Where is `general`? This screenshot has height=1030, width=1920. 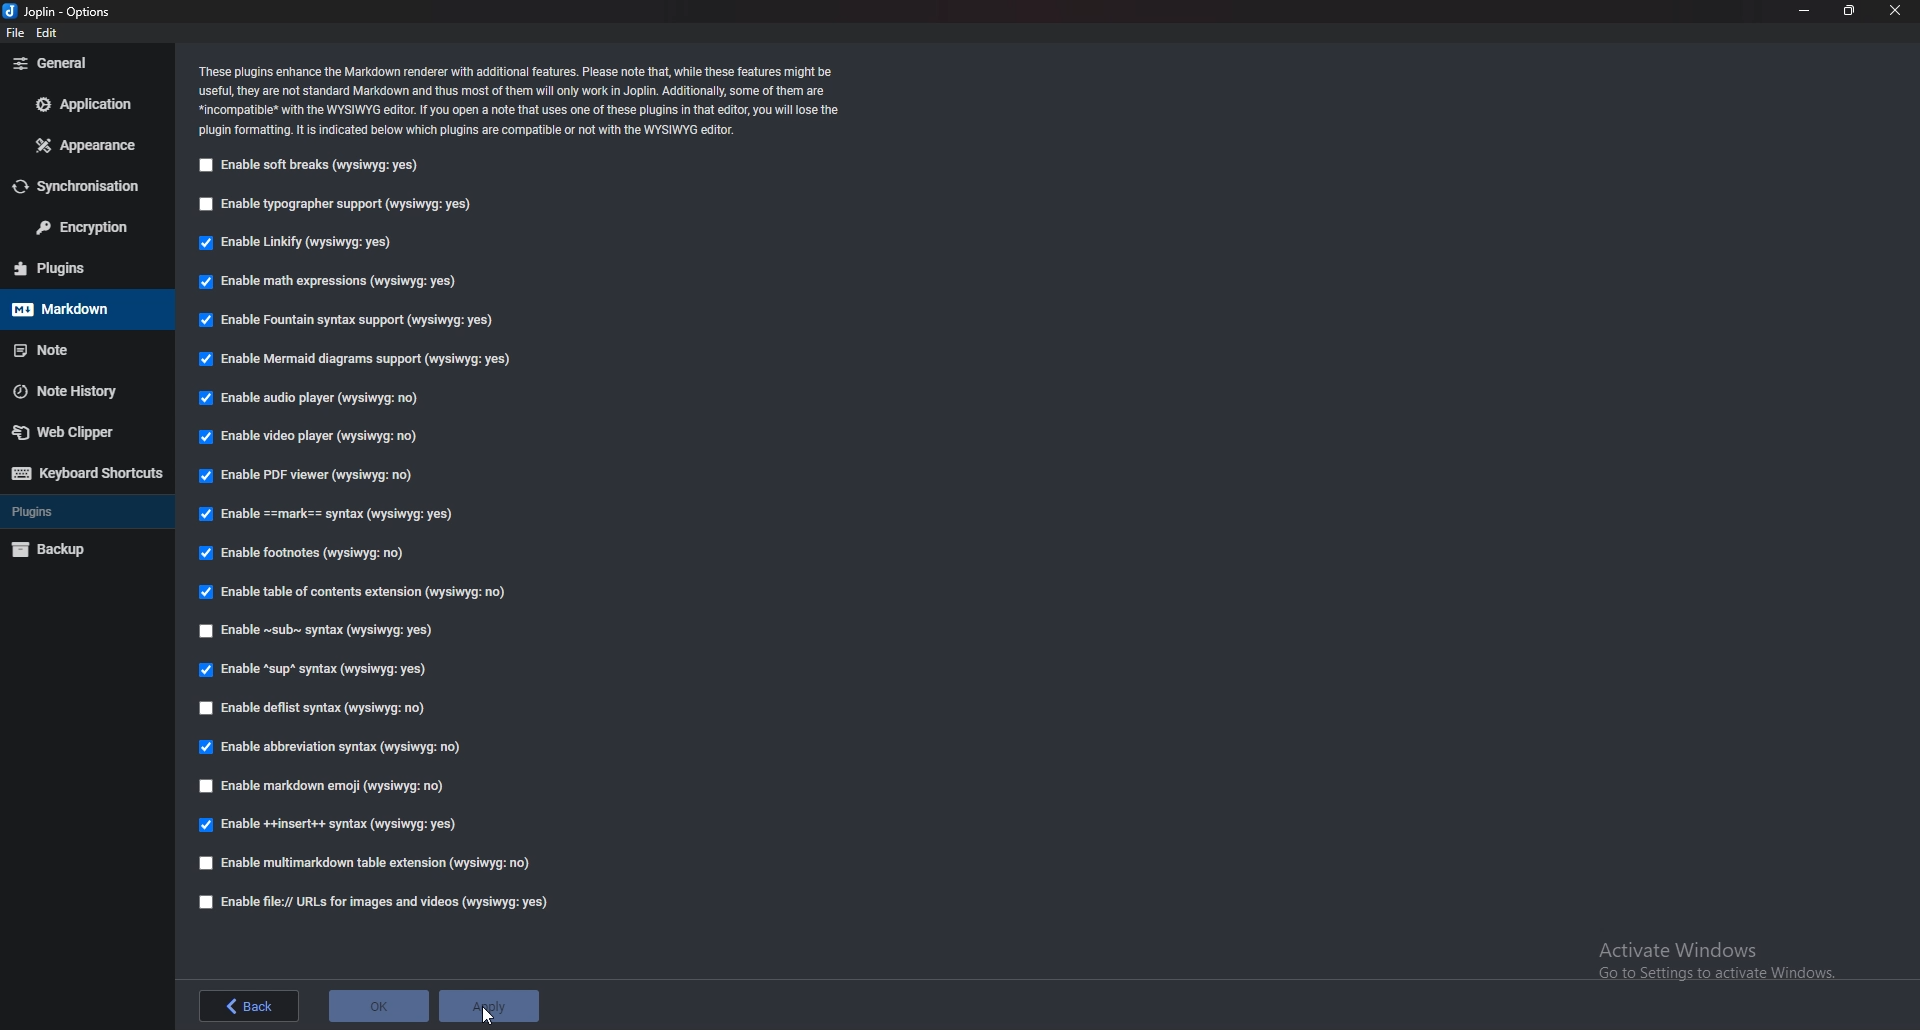
general is located at coordinates (88, 64).